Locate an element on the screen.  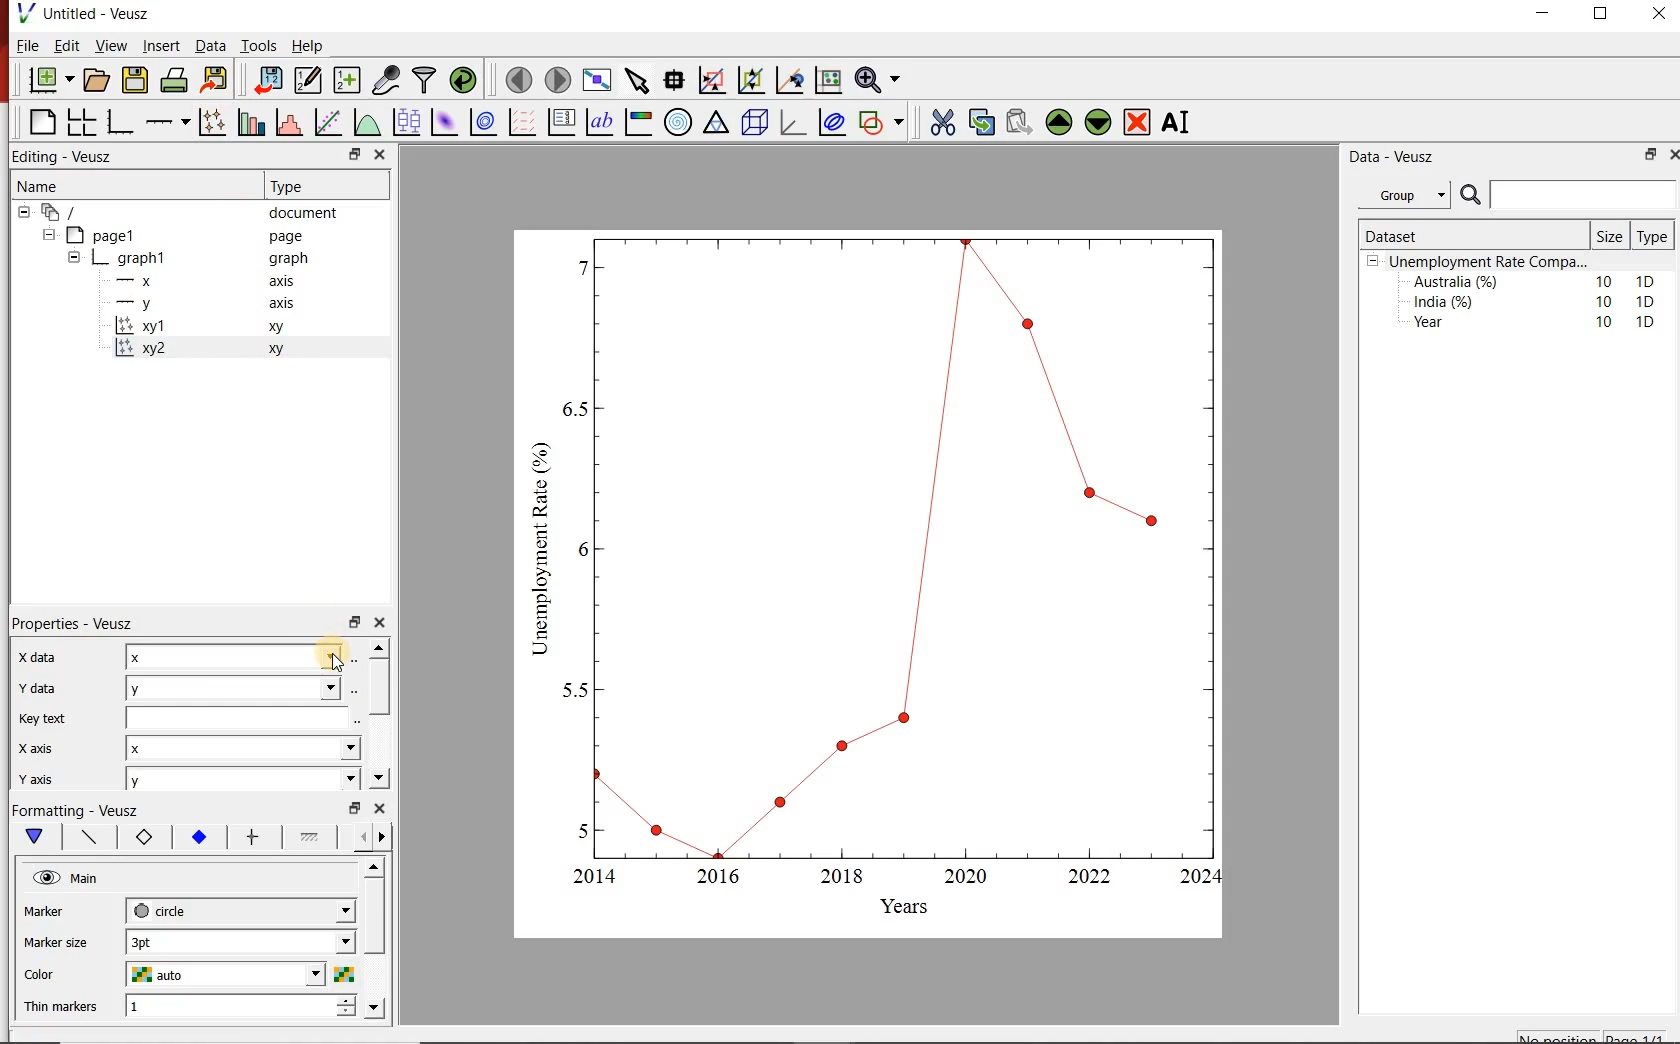
Year 10 1D is located at coordinates (1540, 324).